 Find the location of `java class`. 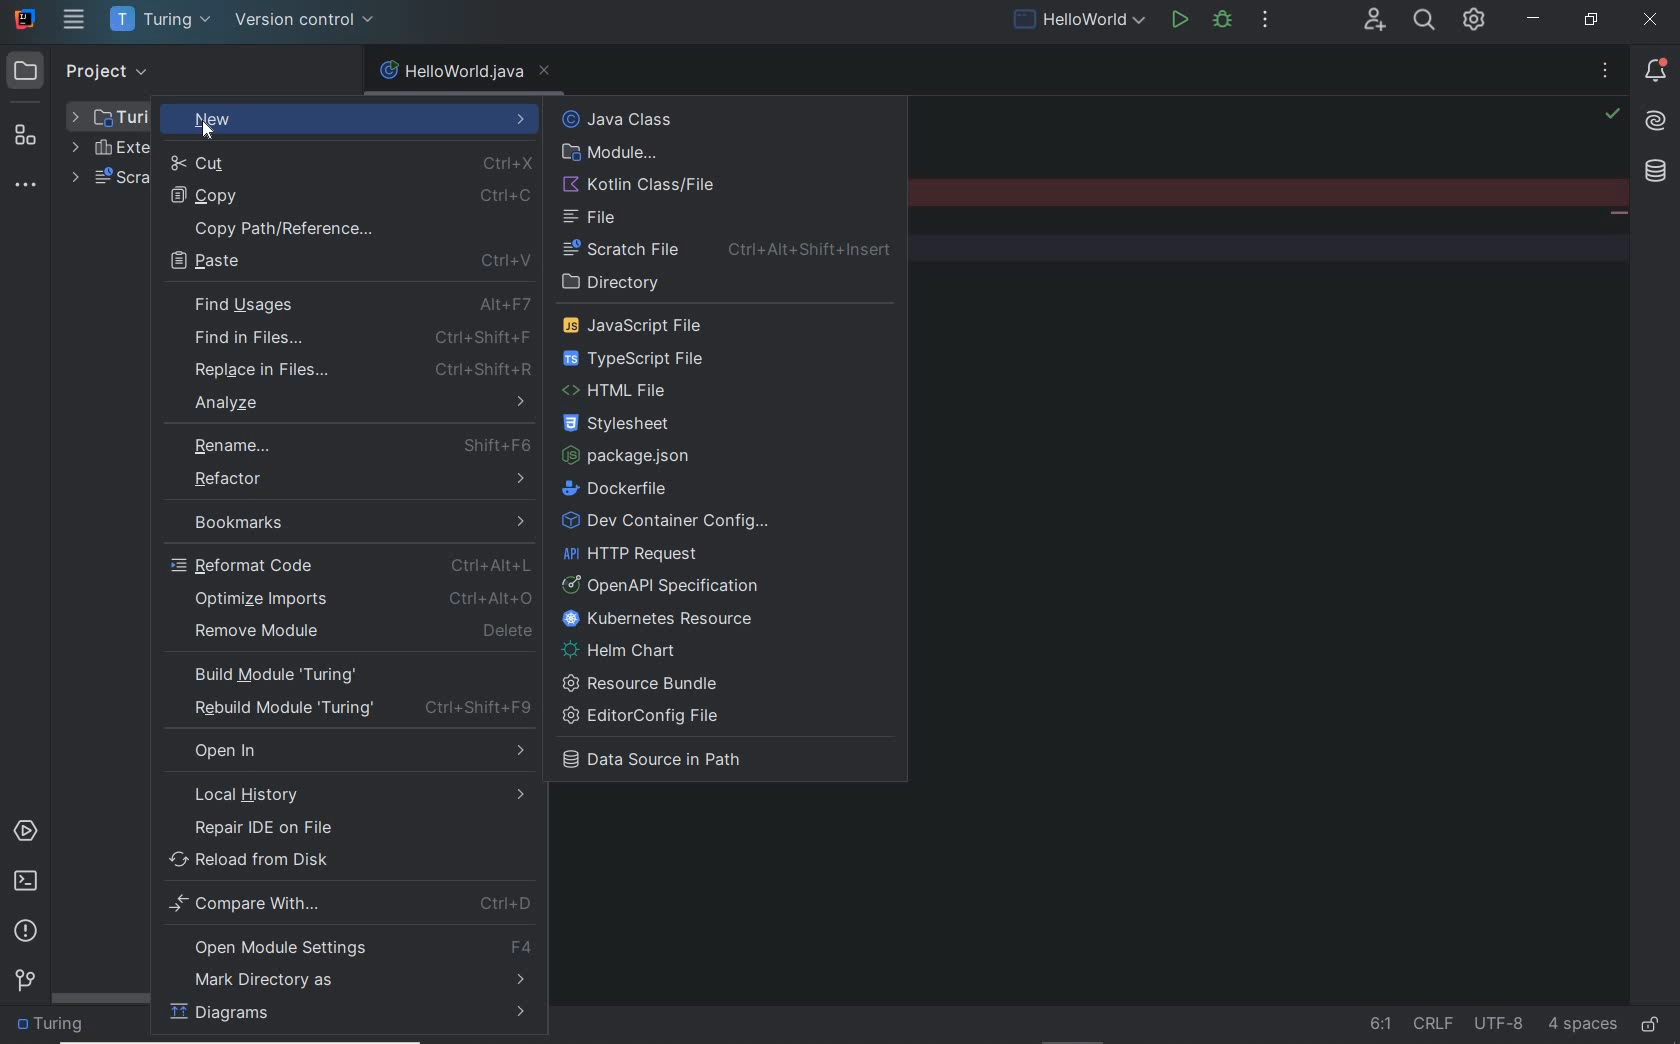

java class is located at coordinates (664, 120).